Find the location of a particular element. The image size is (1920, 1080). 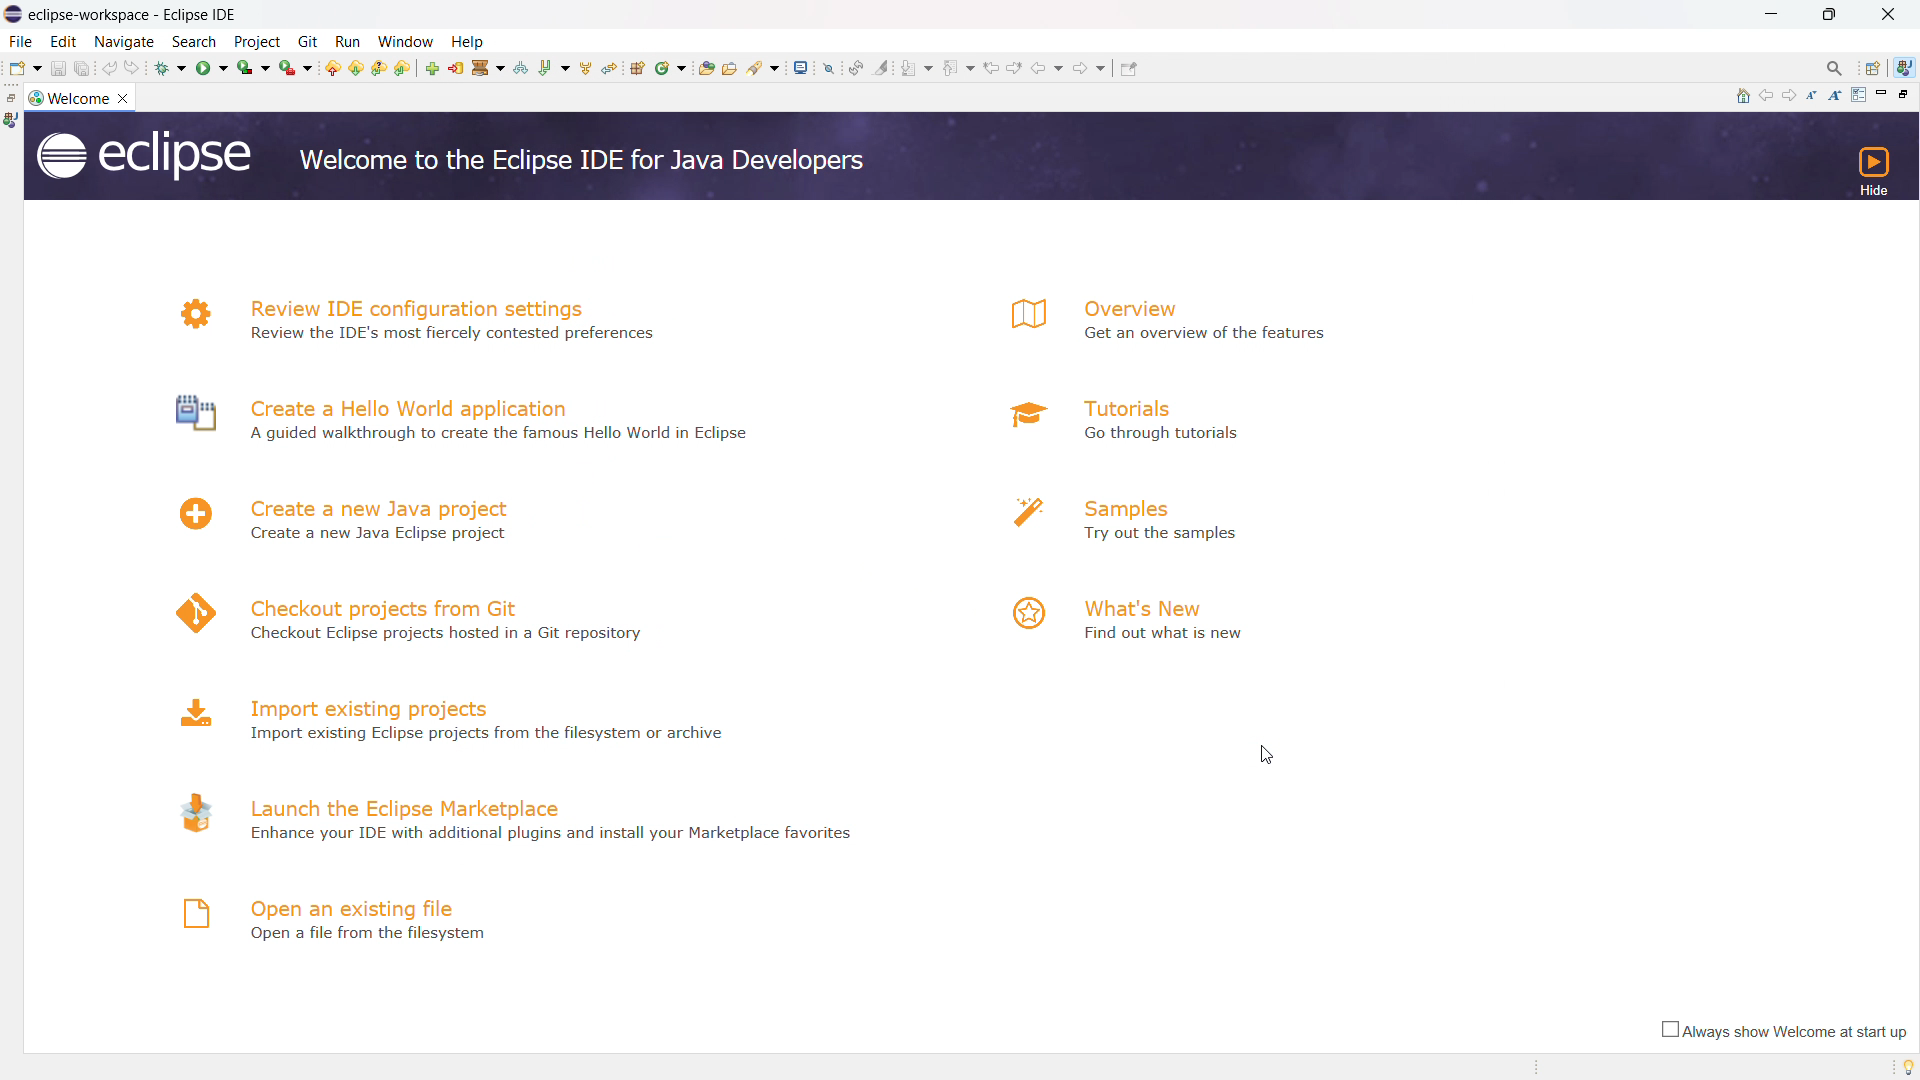

logo is located at coordinates (186, 416).